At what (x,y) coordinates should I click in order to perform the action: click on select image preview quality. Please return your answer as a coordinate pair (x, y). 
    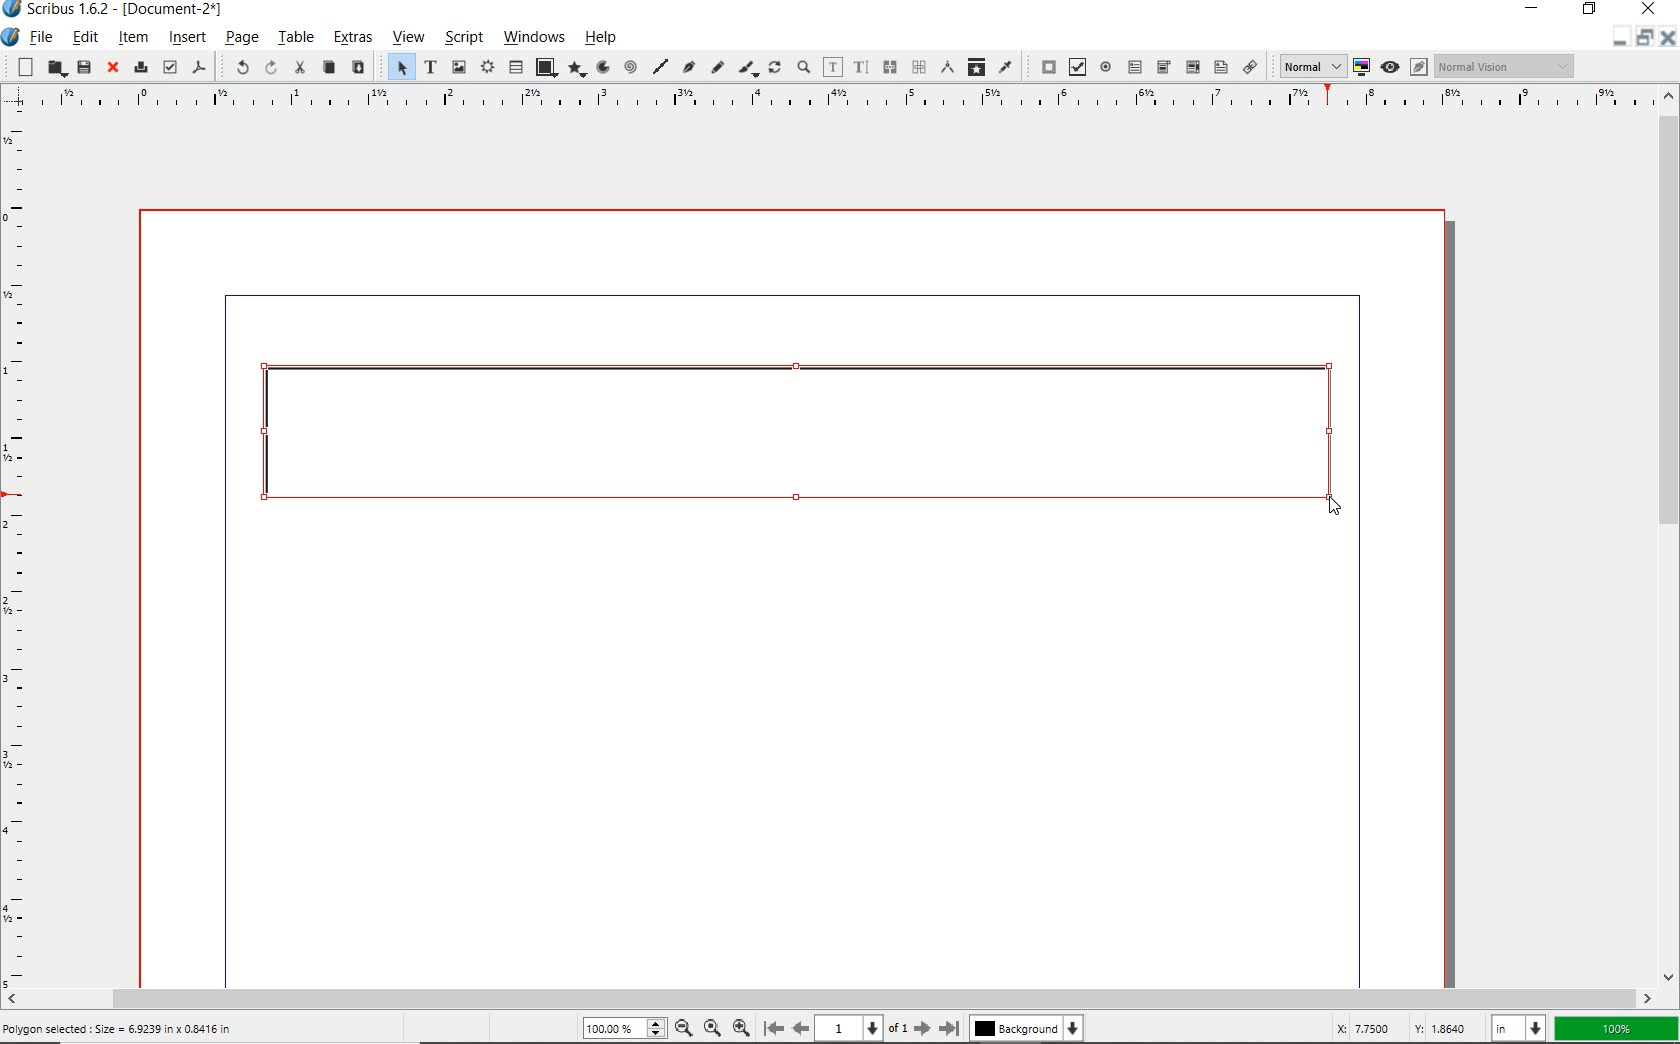
    Looking at the image, I should click on (1306, 66).